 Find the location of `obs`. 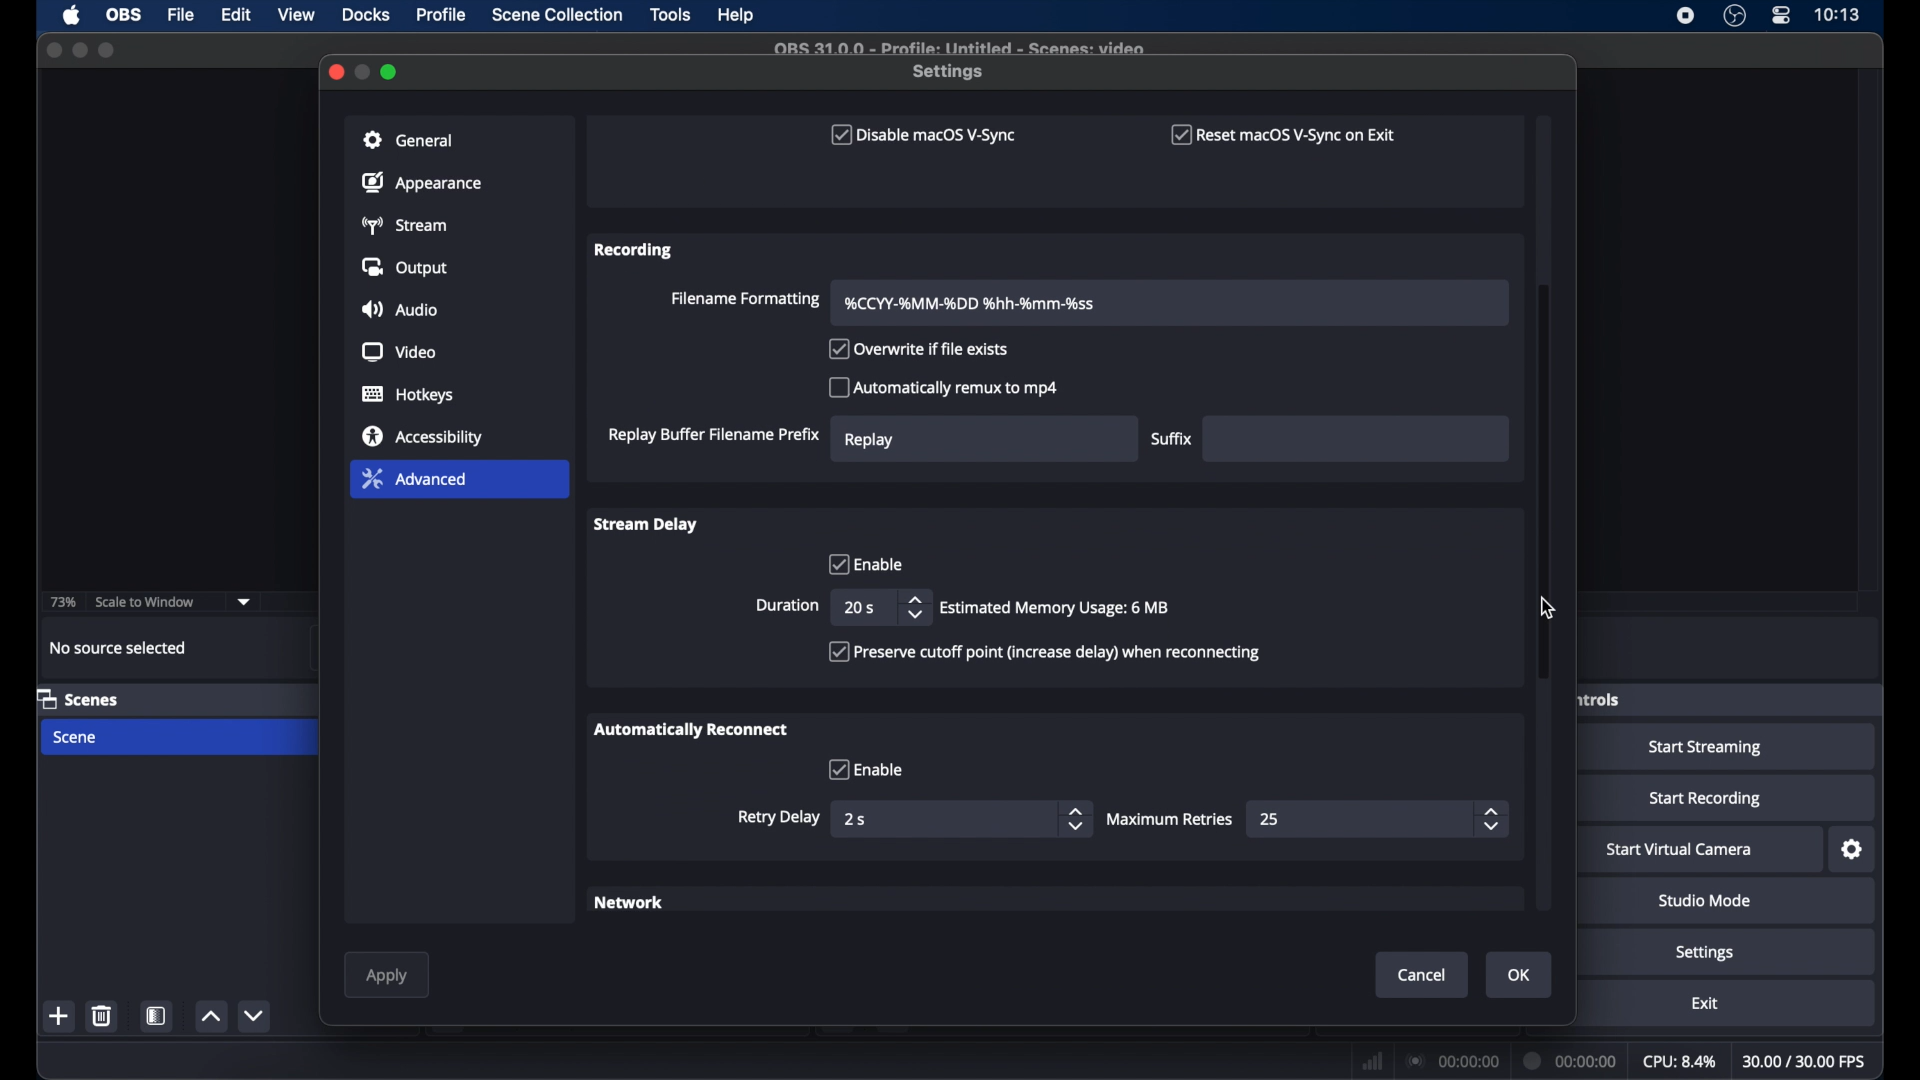

obs is located at coordinates (126, 15).